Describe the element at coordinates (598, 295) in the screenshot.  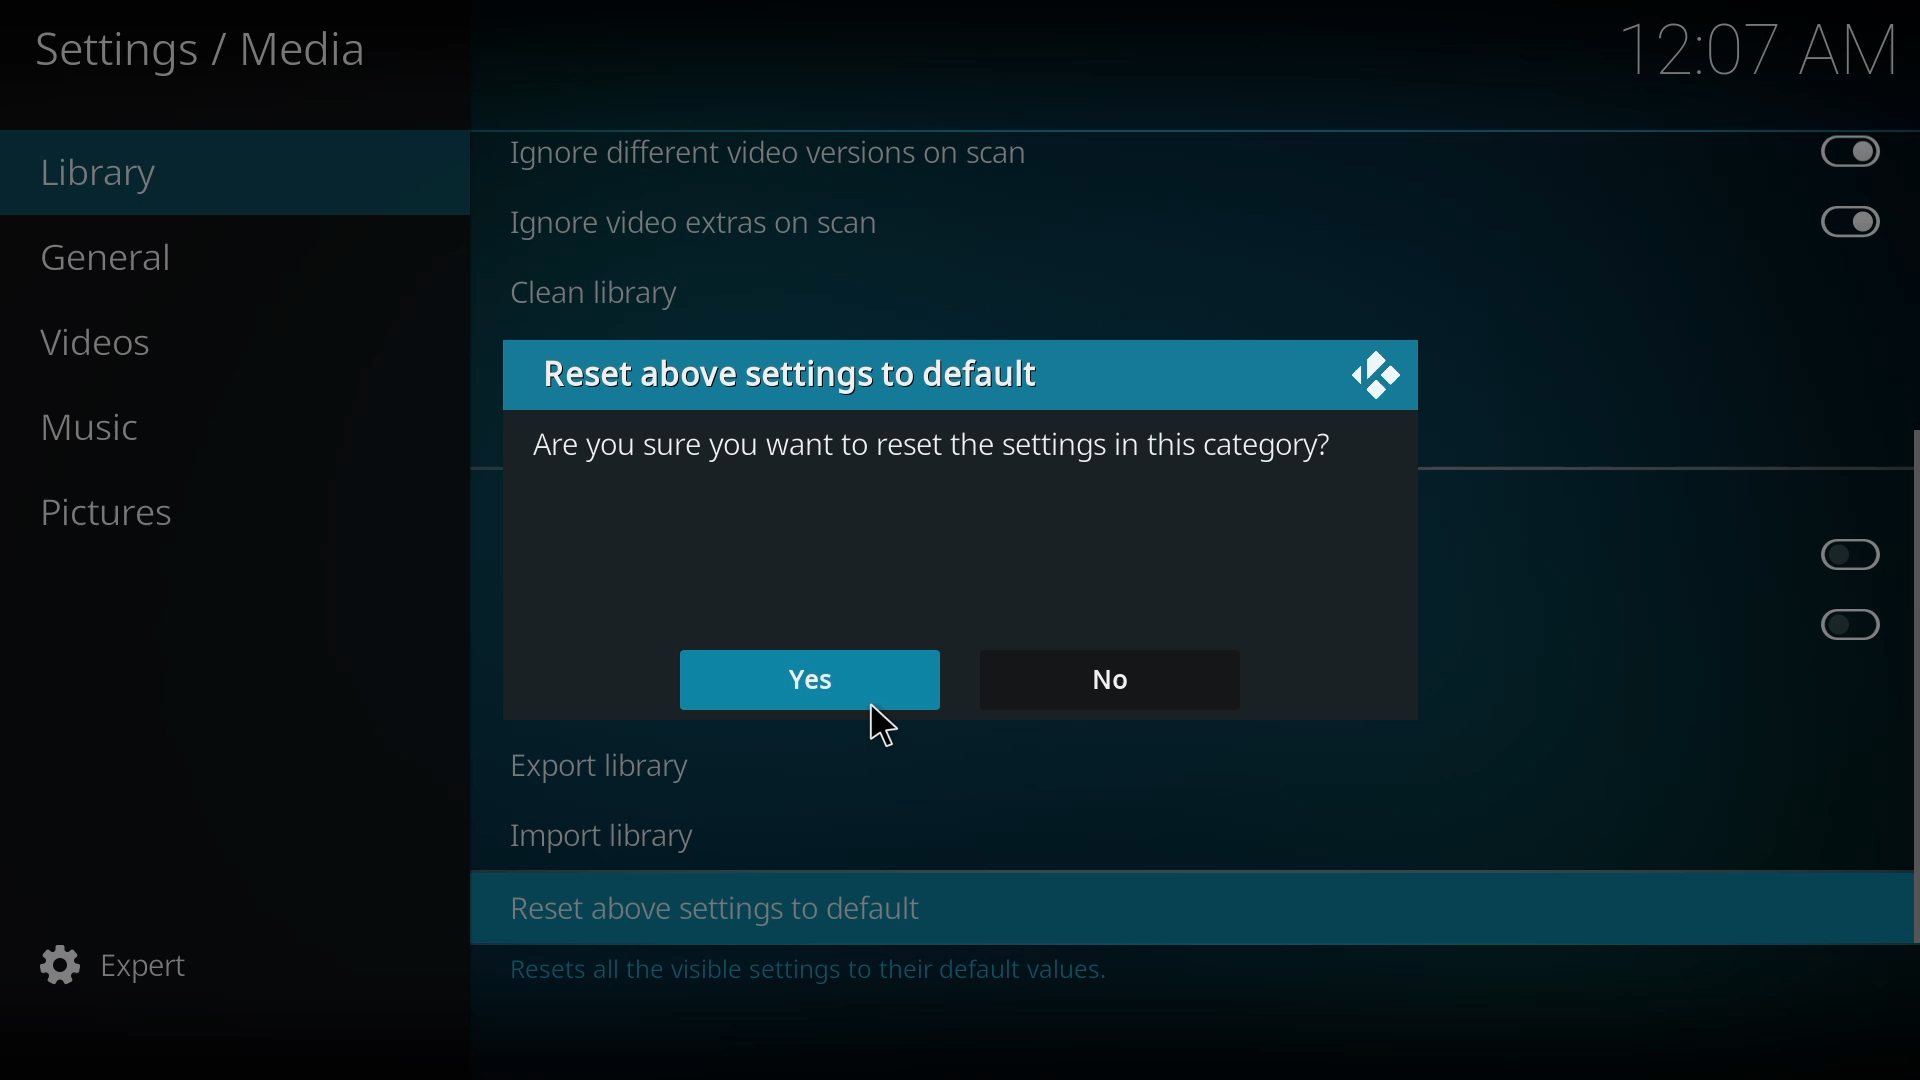
I see `clean` at that location.